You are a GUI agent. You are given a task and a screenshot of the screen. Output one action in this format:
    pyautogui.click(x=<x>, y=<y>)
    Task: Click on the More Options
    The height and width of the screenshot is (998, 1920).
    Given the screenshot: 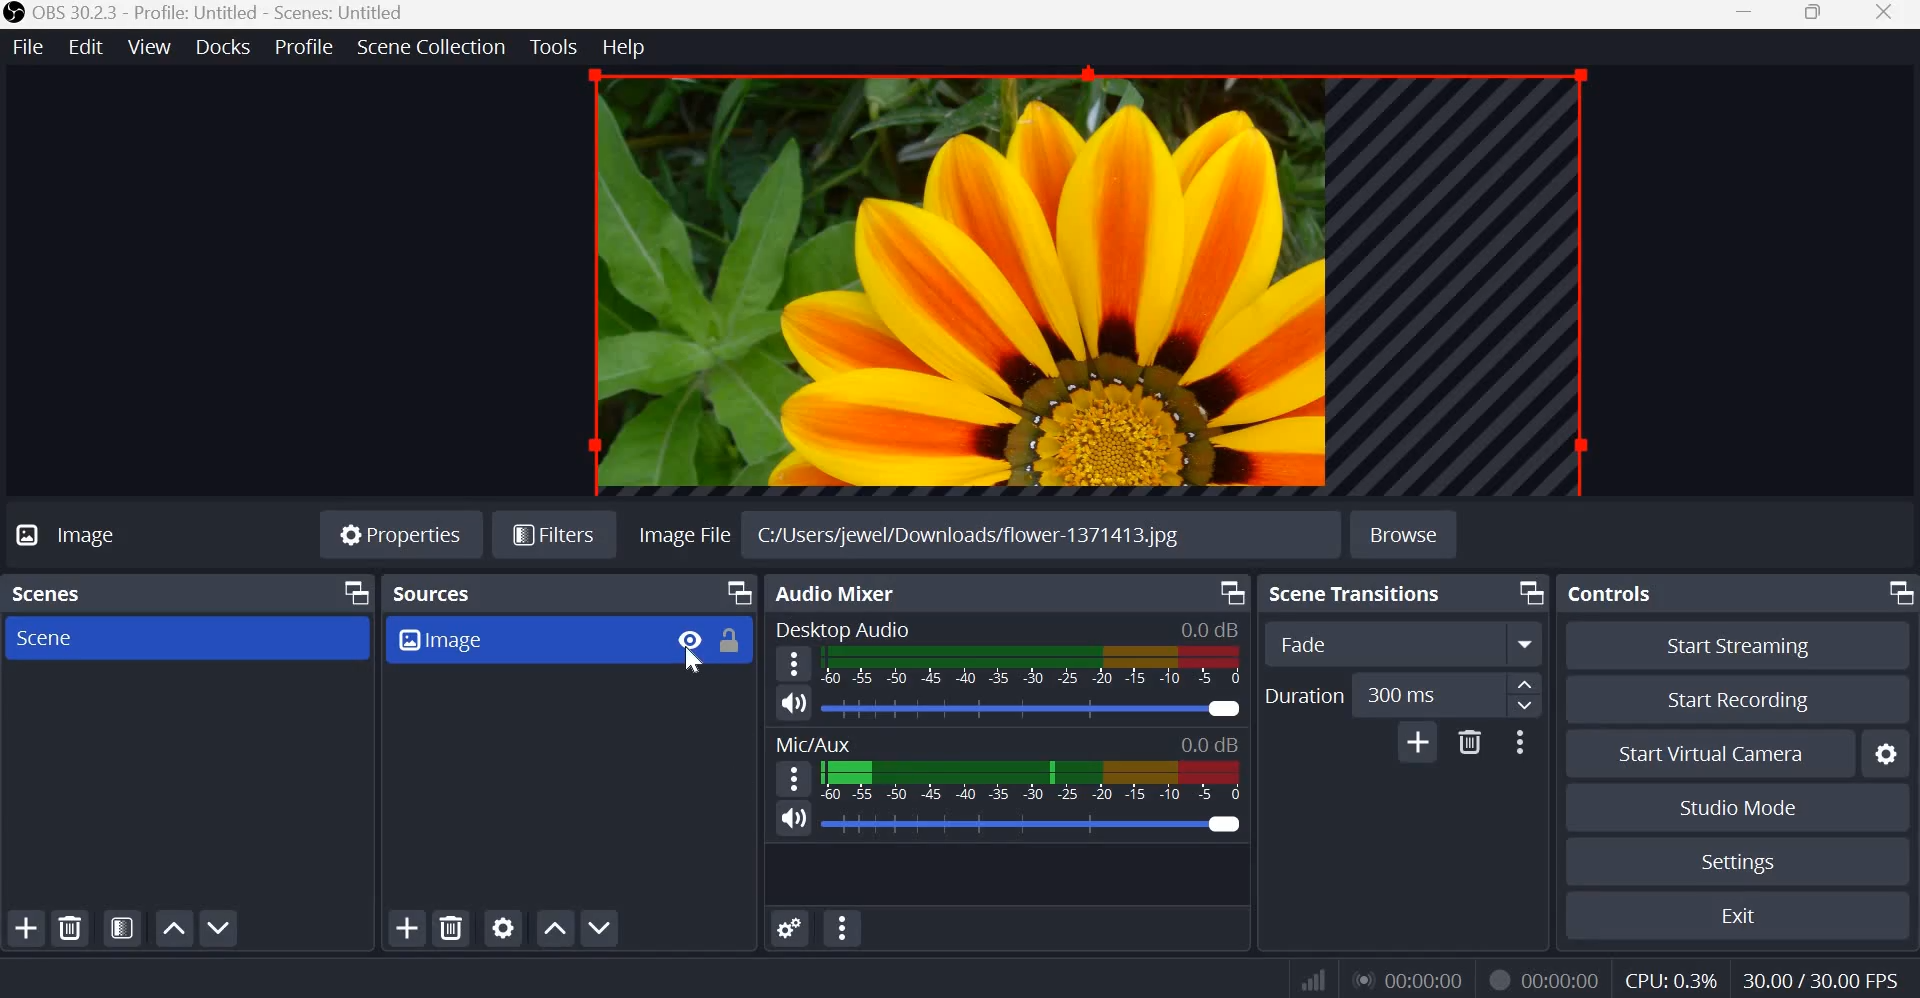 What is the action you would take?
    pyautogui.click(x=1520, y=741)
    